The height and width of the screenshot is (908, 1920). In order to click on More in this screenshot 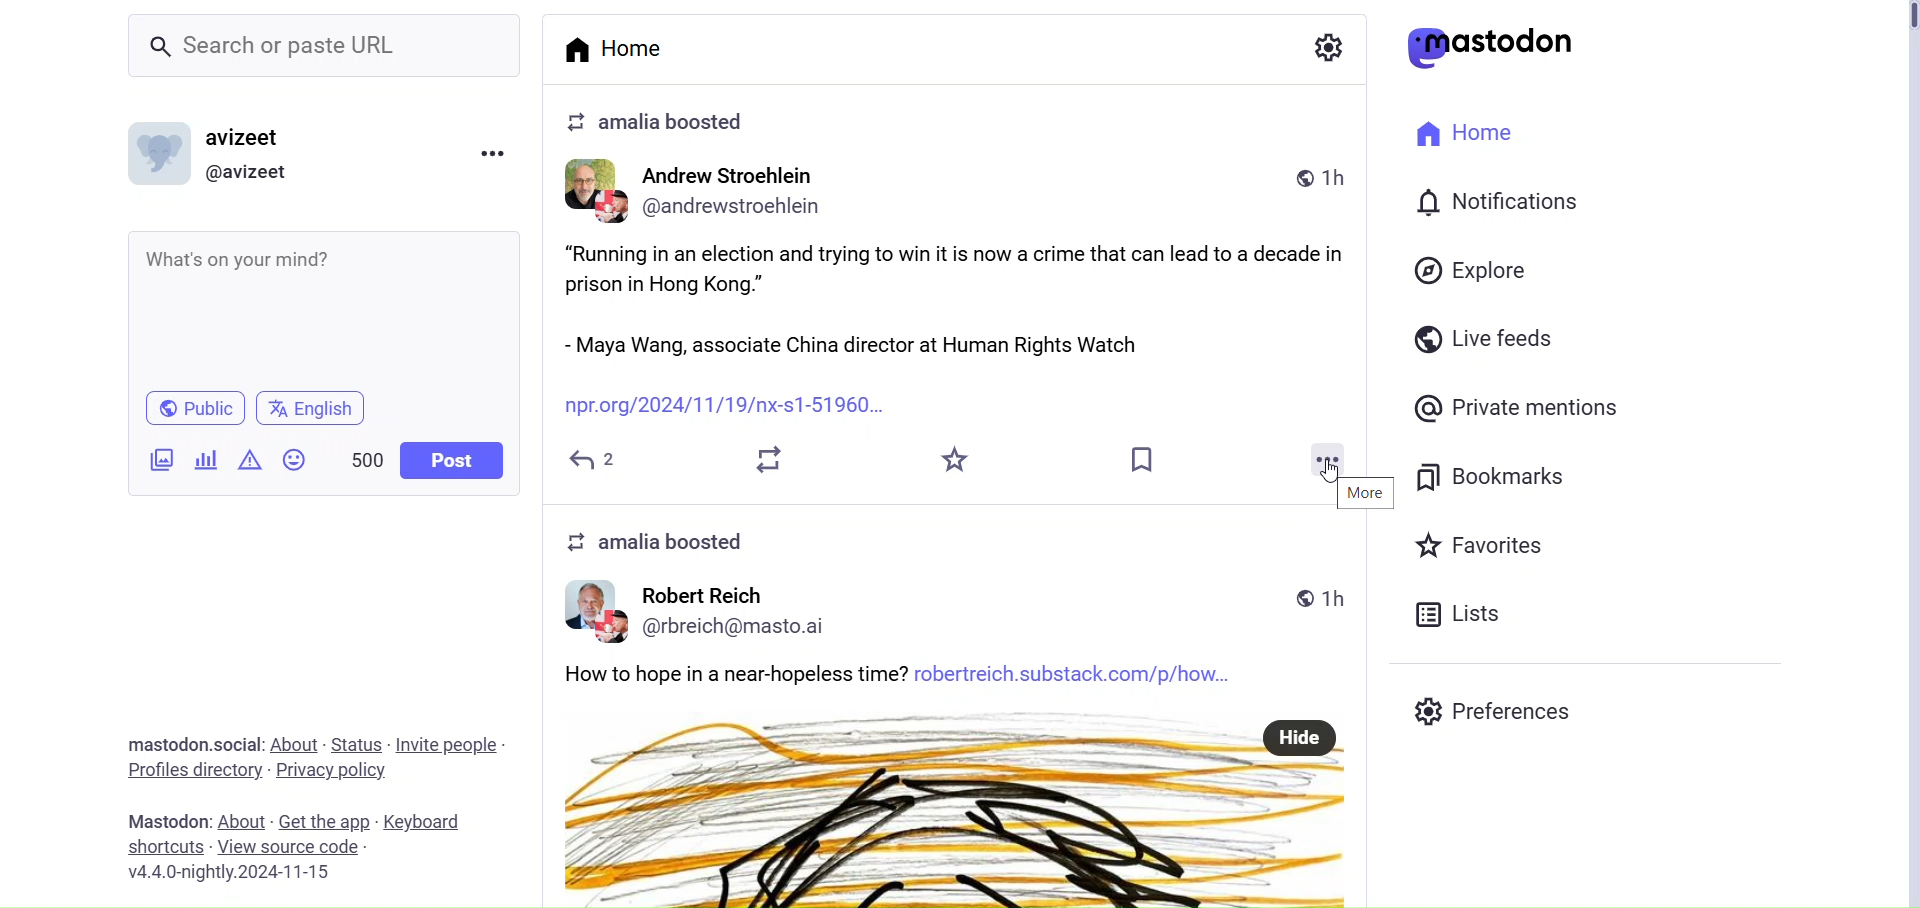, I will do `click(1364, 492)`.